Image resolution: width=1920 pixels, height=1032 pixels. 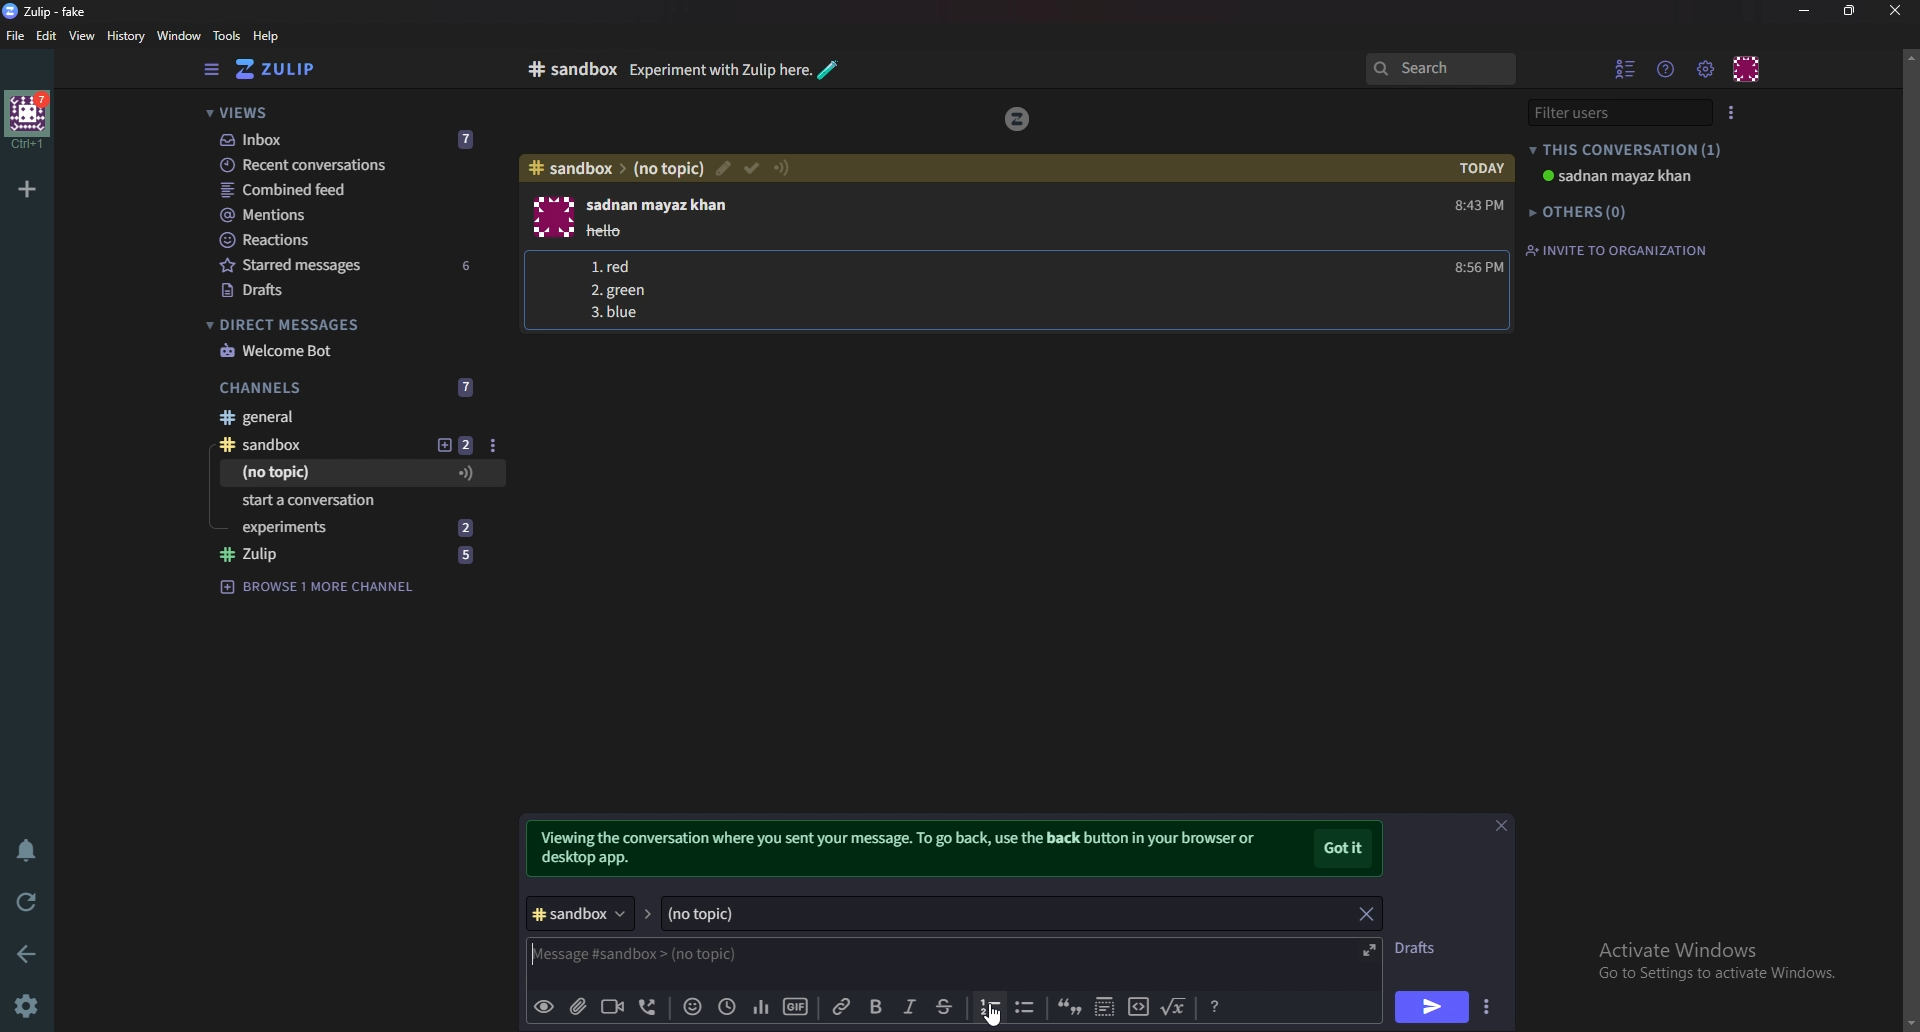 I want to click on zulip, so click(x=354, y=555).